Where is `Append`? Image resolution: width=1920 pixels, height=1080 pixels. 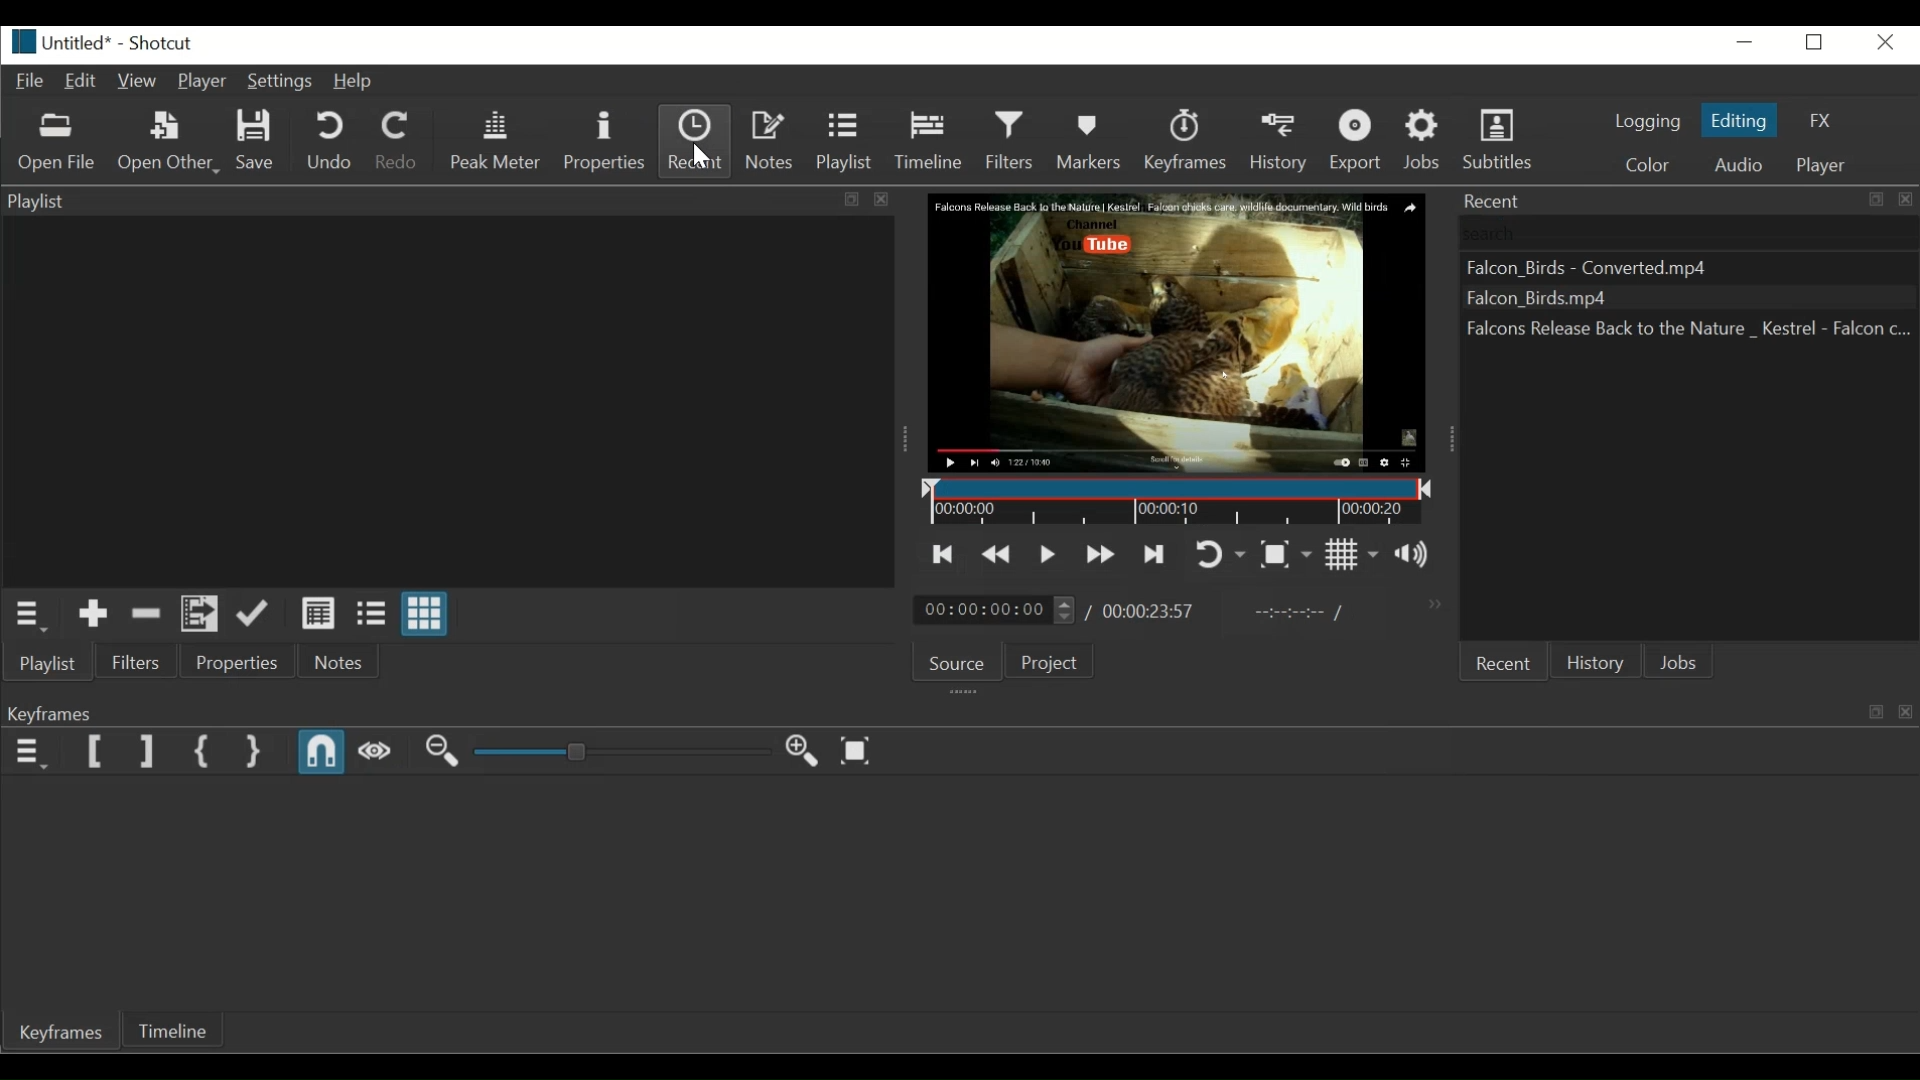 Append is located at coordinates (257, 615).